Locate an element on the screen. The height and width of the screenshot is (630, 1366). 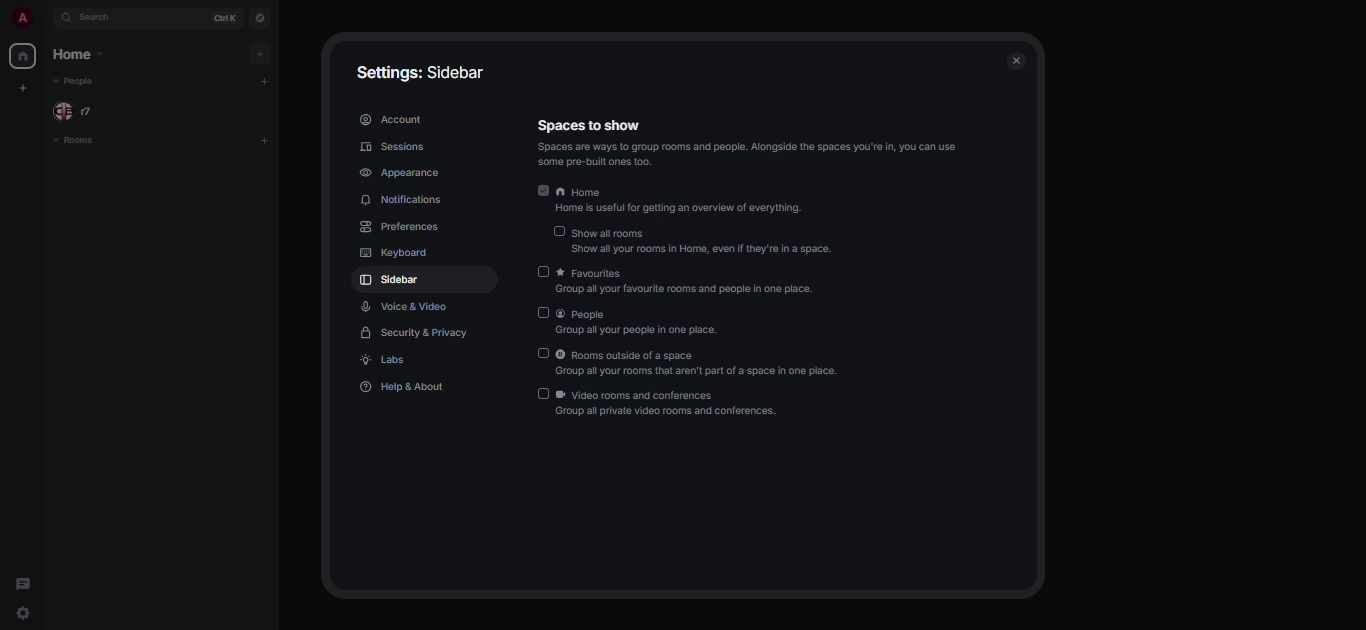
security & privacy is located at coordinates (417, 333).